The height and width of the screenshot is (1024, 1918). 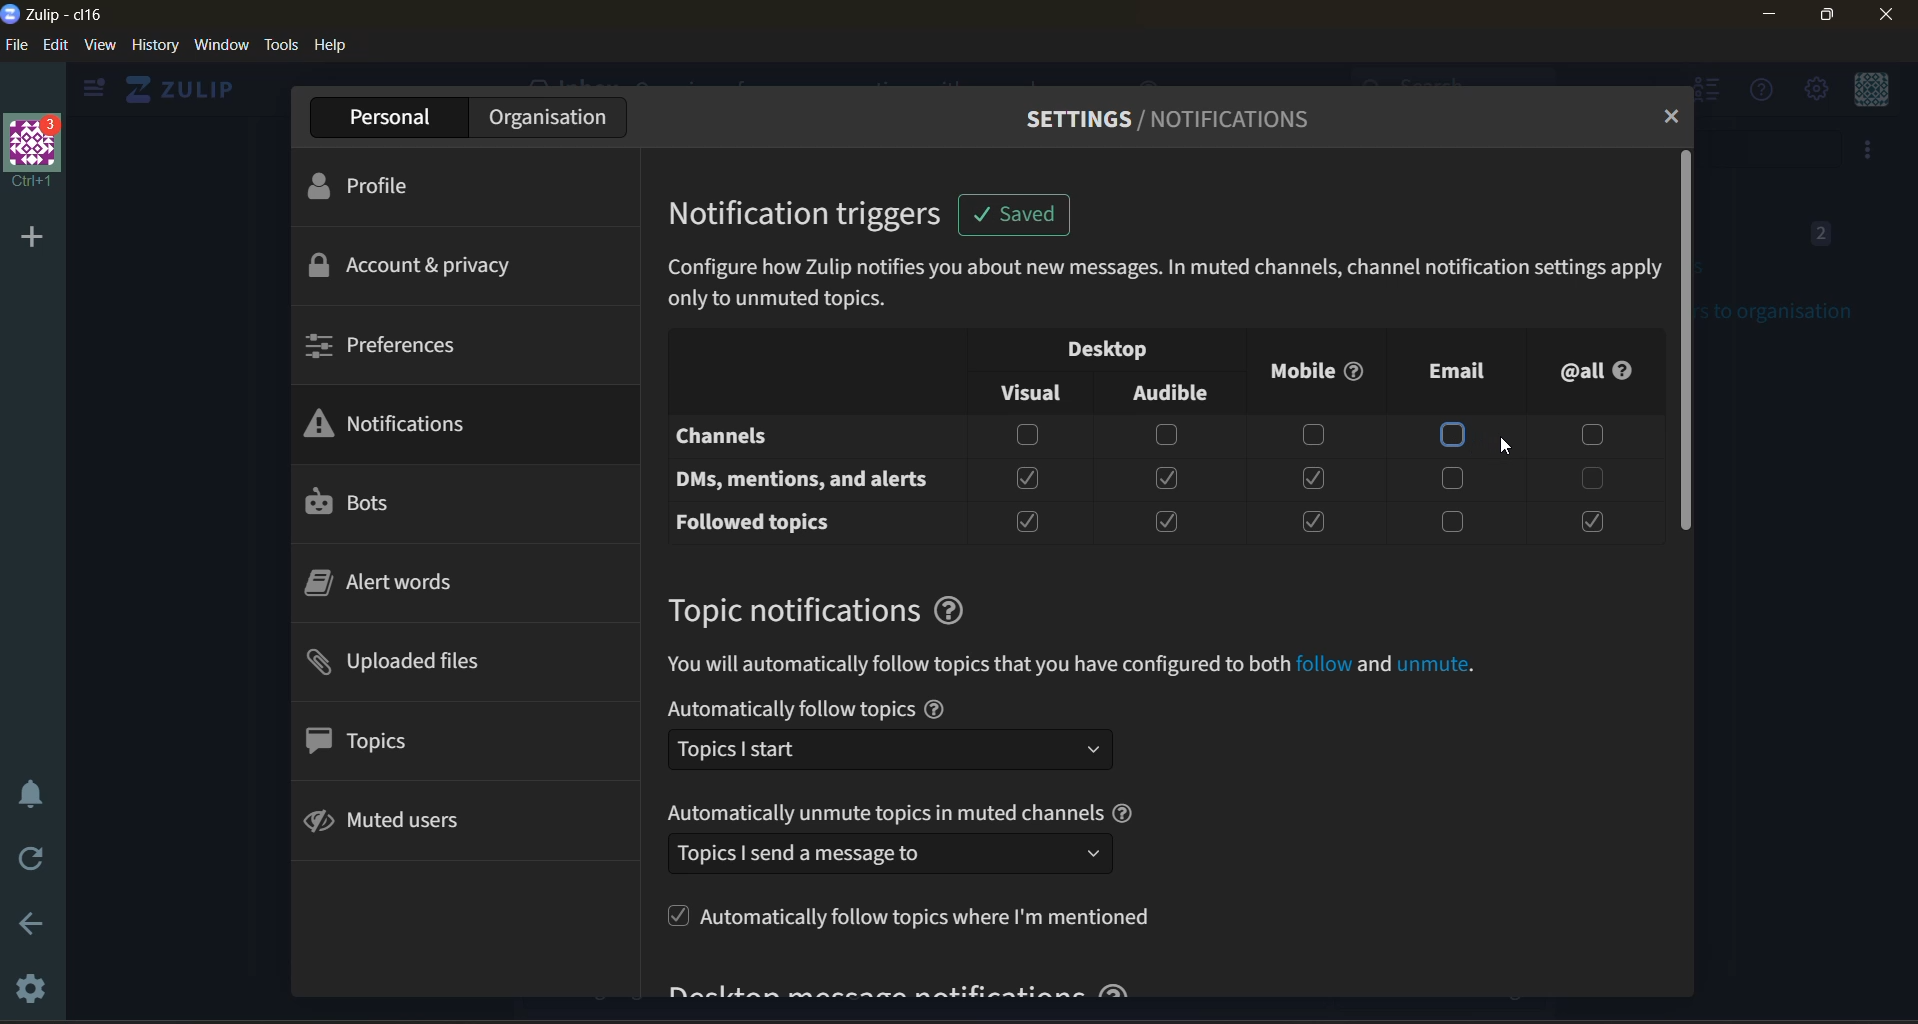 I want to click on enable do not disturb, so click(x=28, y=791).